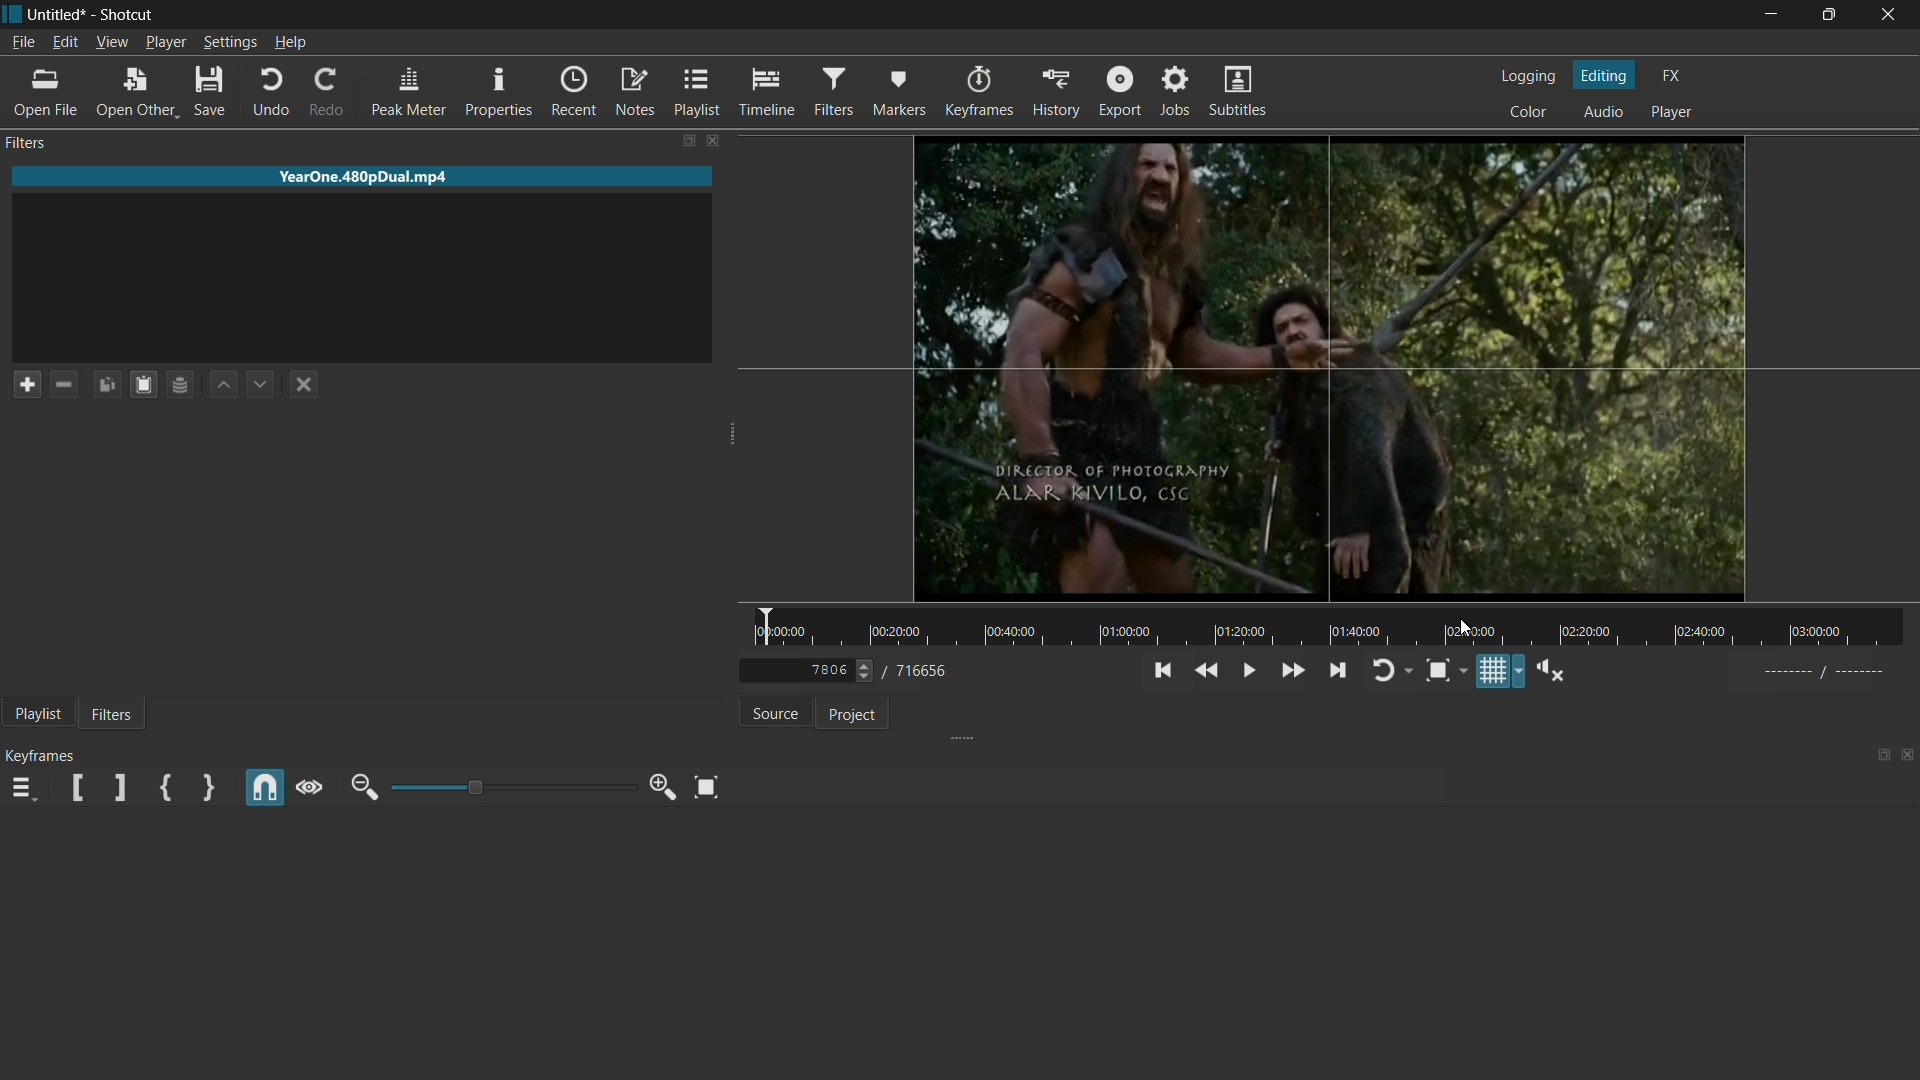  I want to click on filters, so click(833, 92).